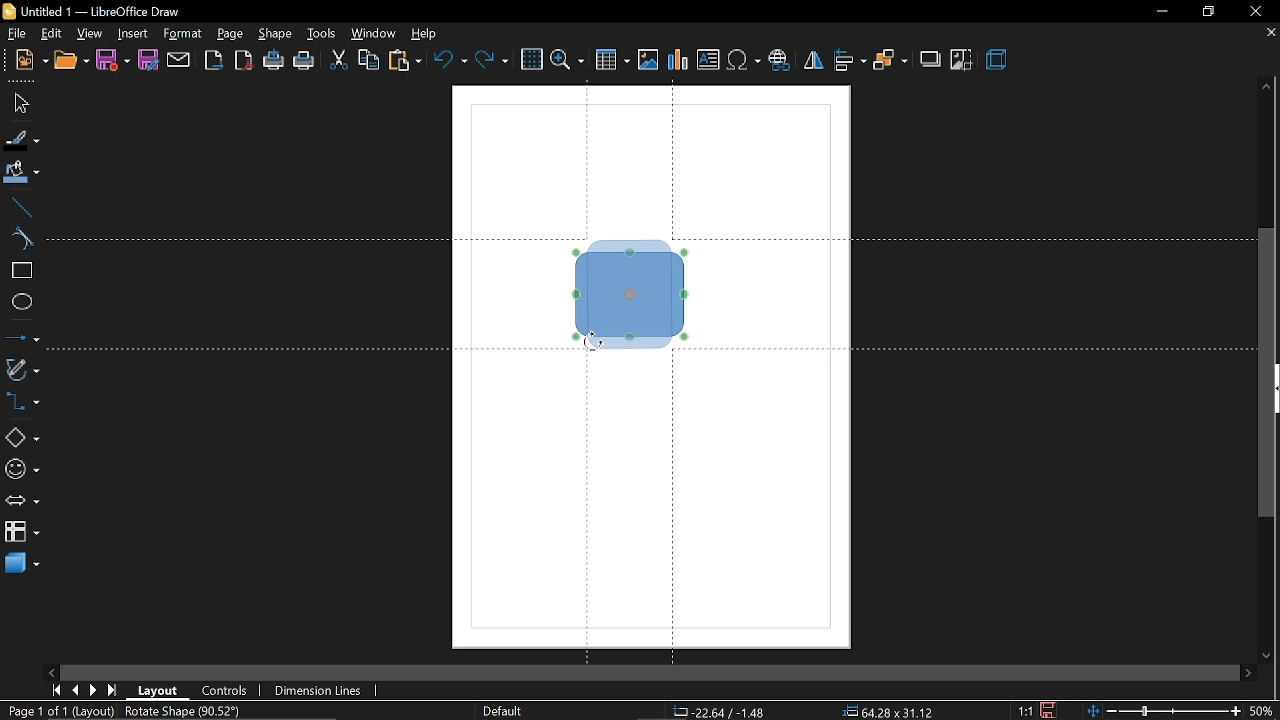  Describe the element at coordinates (882, 712) in the screenshot. I see `64.28 x31.12` at that location.